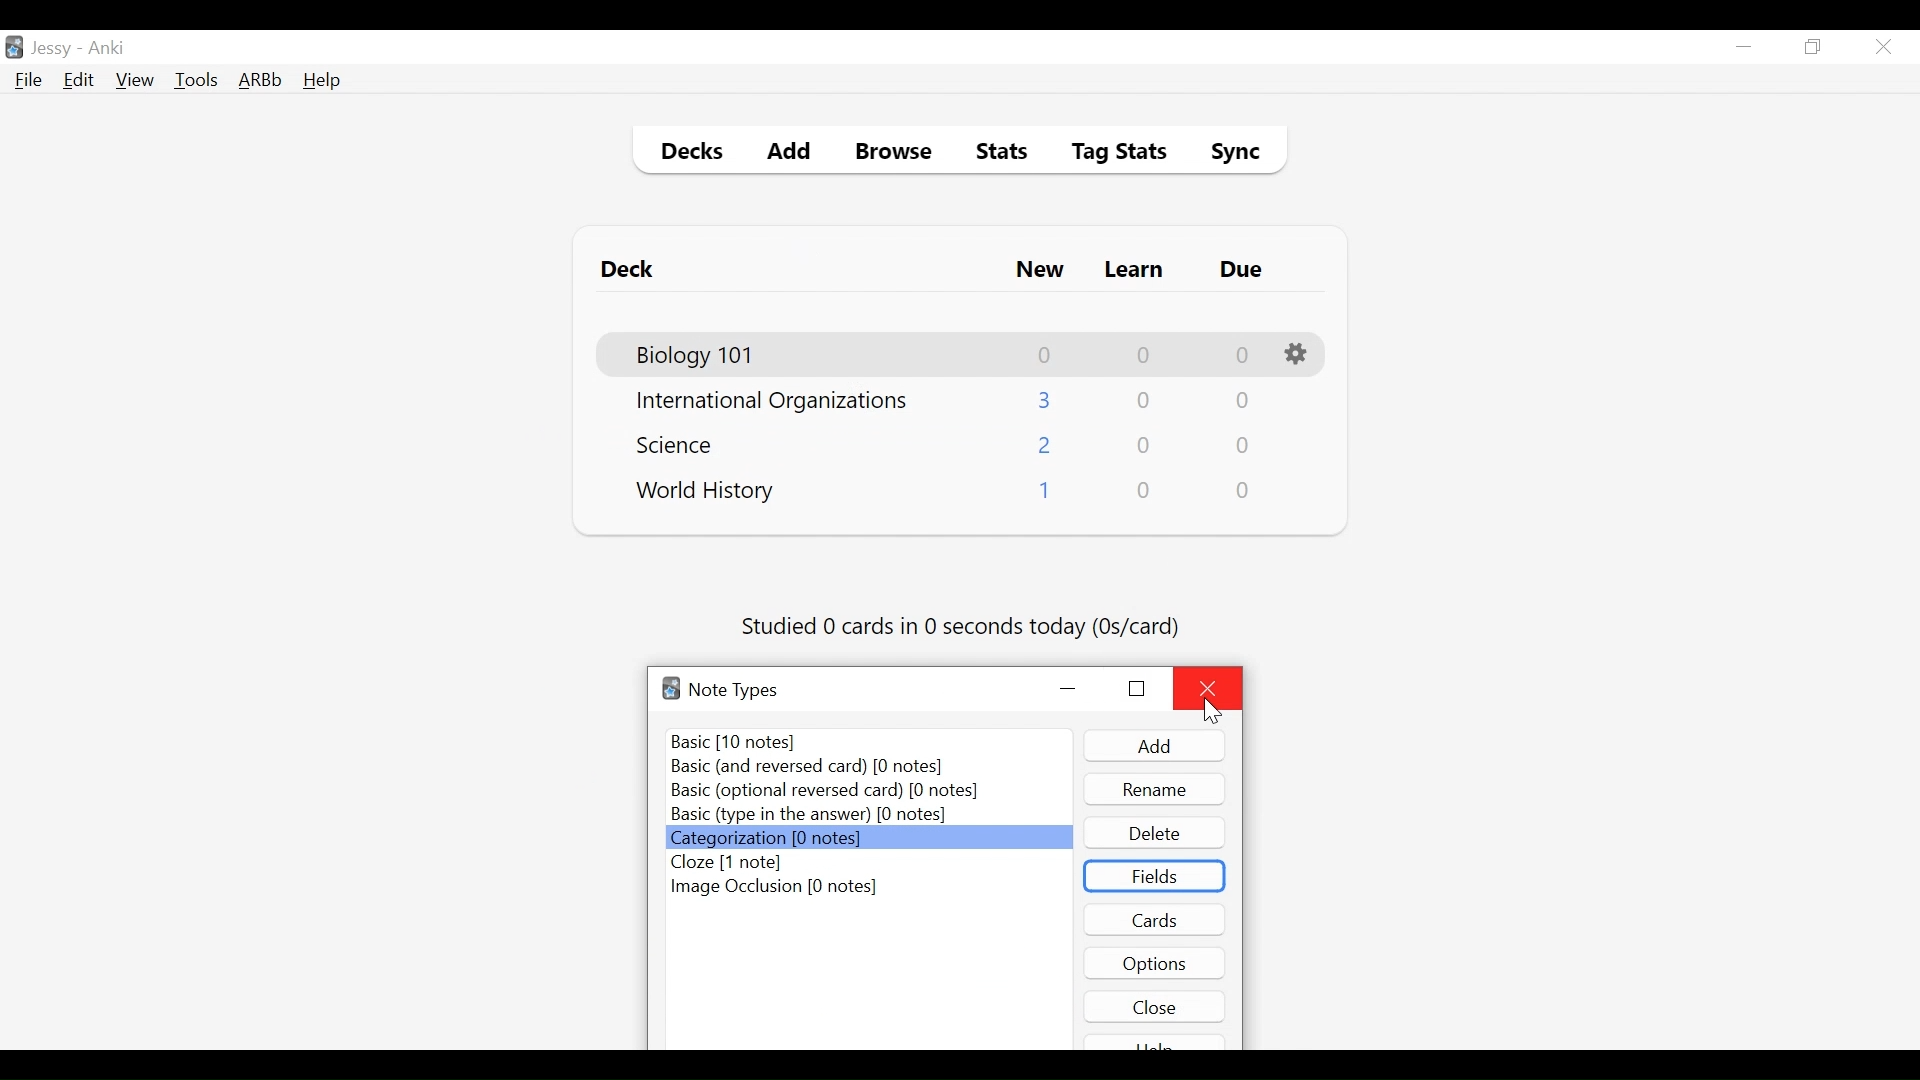 The width and height of the screenshot is (1920, 1080). What do you see at coordinates (824, 792) in the screenshot?
I see `Basic (optional reversed card) (number of notes)` at bounding box center [824, 792].